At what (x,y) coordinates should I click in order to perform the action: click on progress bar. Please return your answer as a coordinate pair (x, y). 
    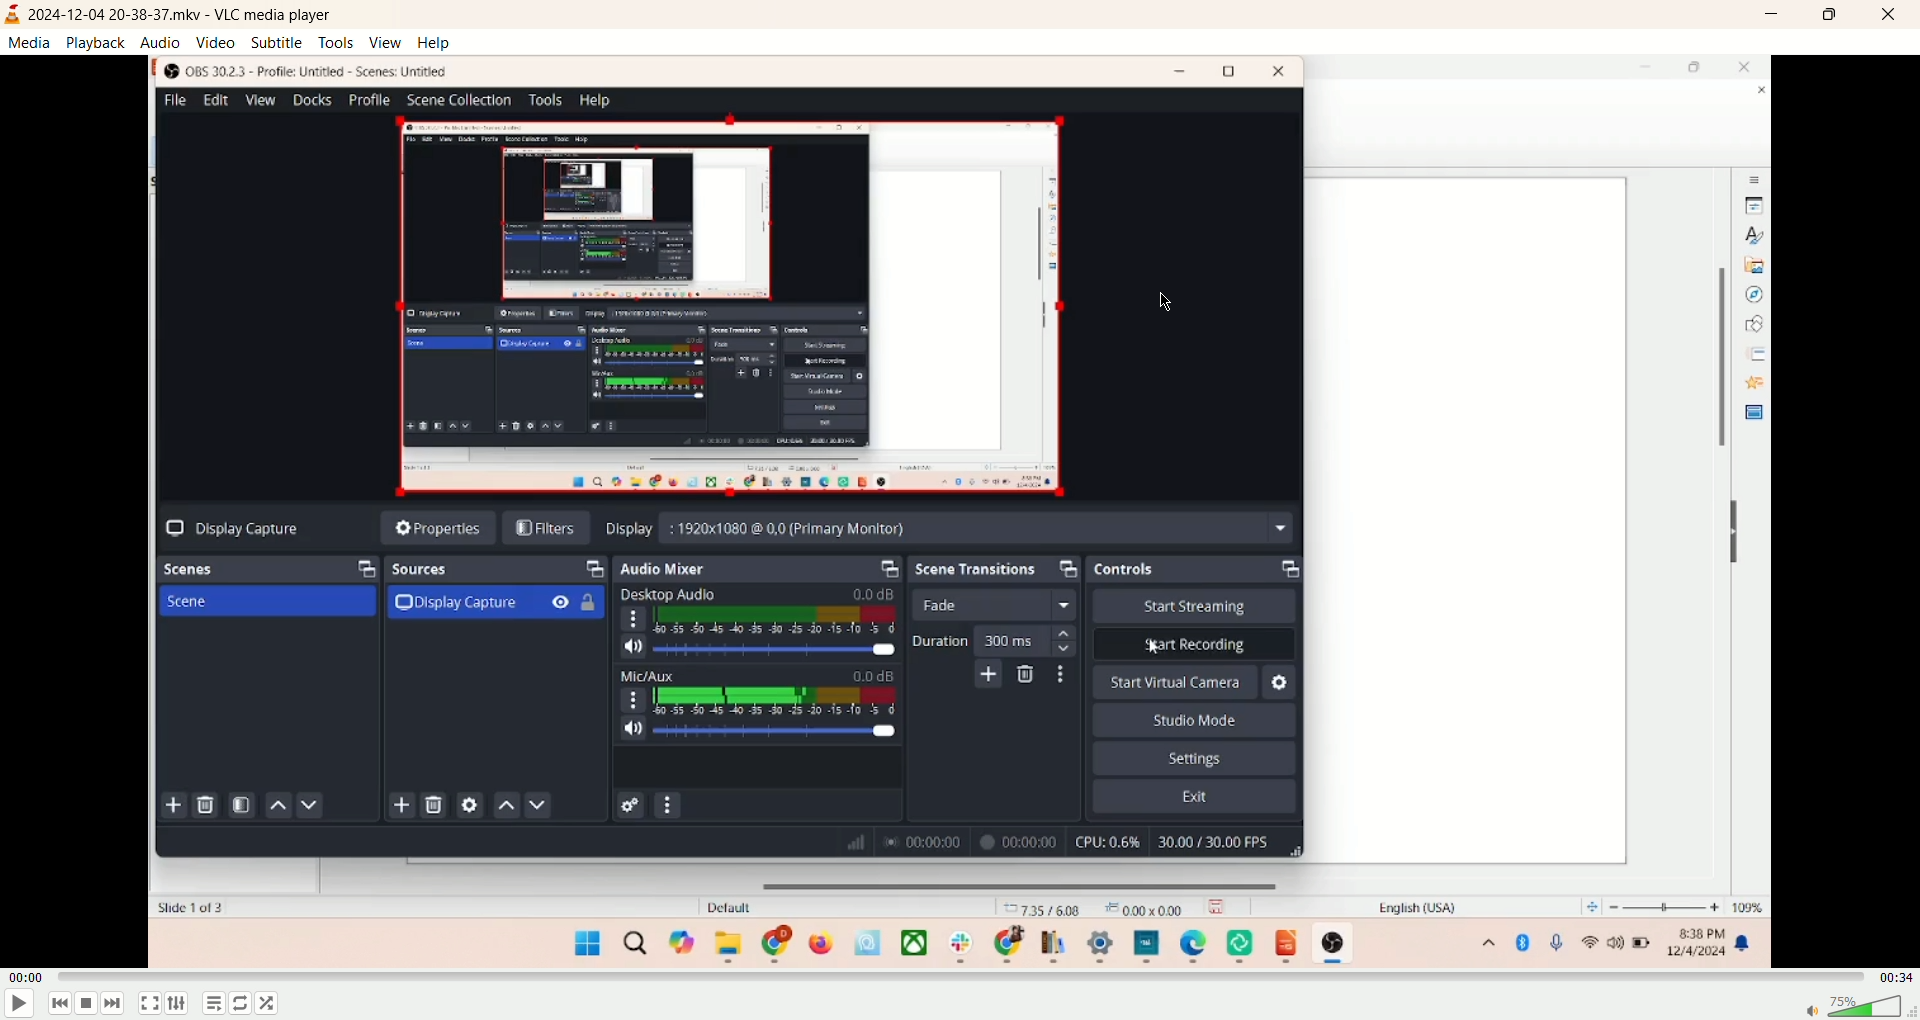
    Looking at the image, I should click on (959, 977).